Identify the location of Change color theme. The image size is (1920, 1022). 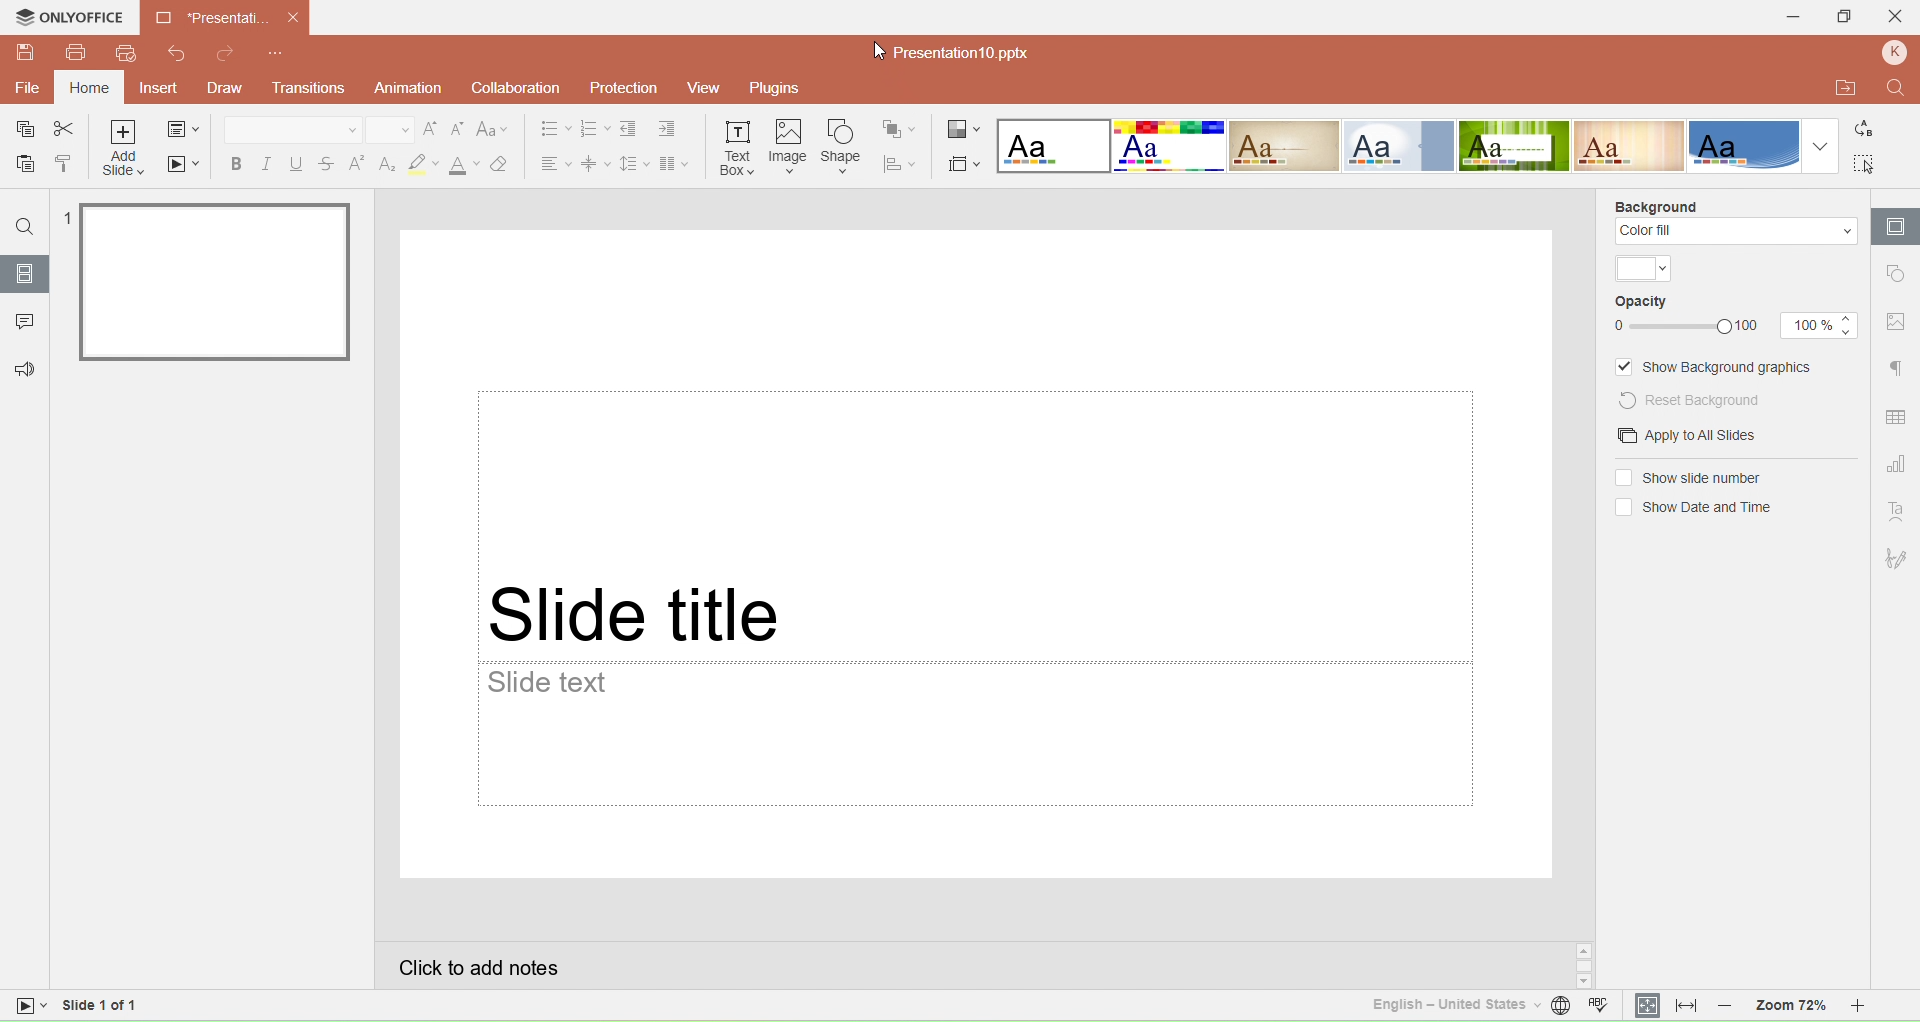
(964, 127).